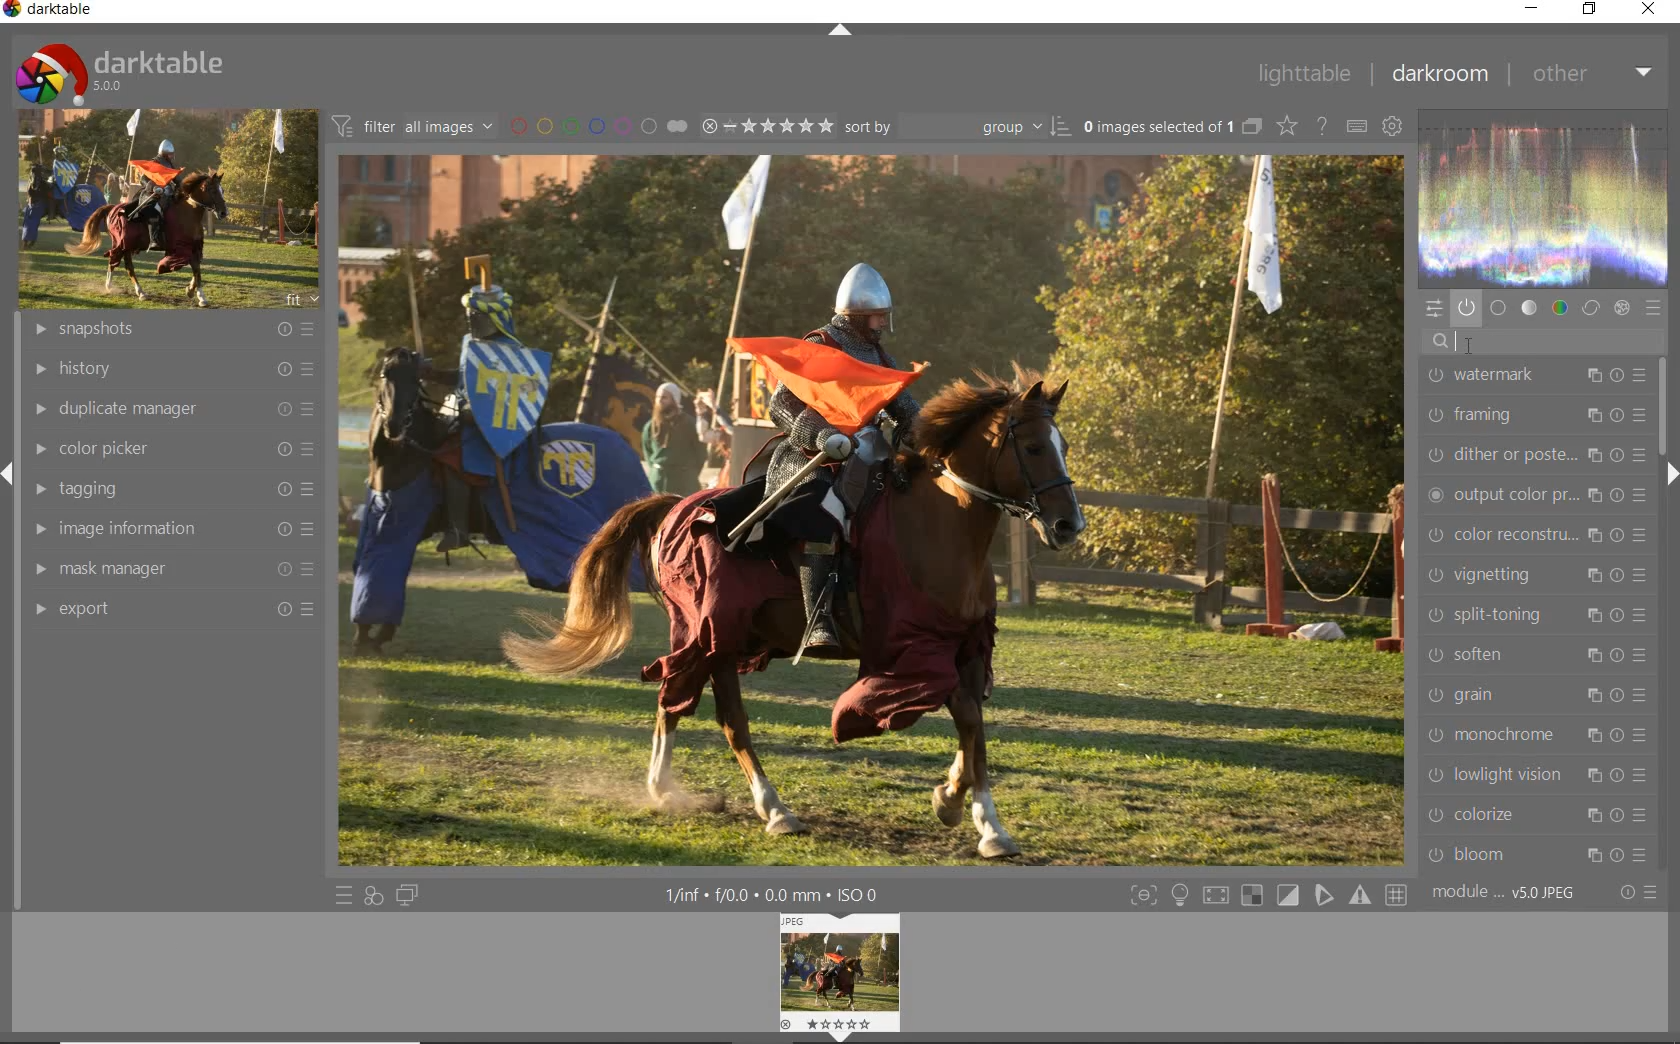  What do you see at coordinates (1538, 773) in the screenshot?
I see `lowlight vision` at bounding box center [1538, 773].